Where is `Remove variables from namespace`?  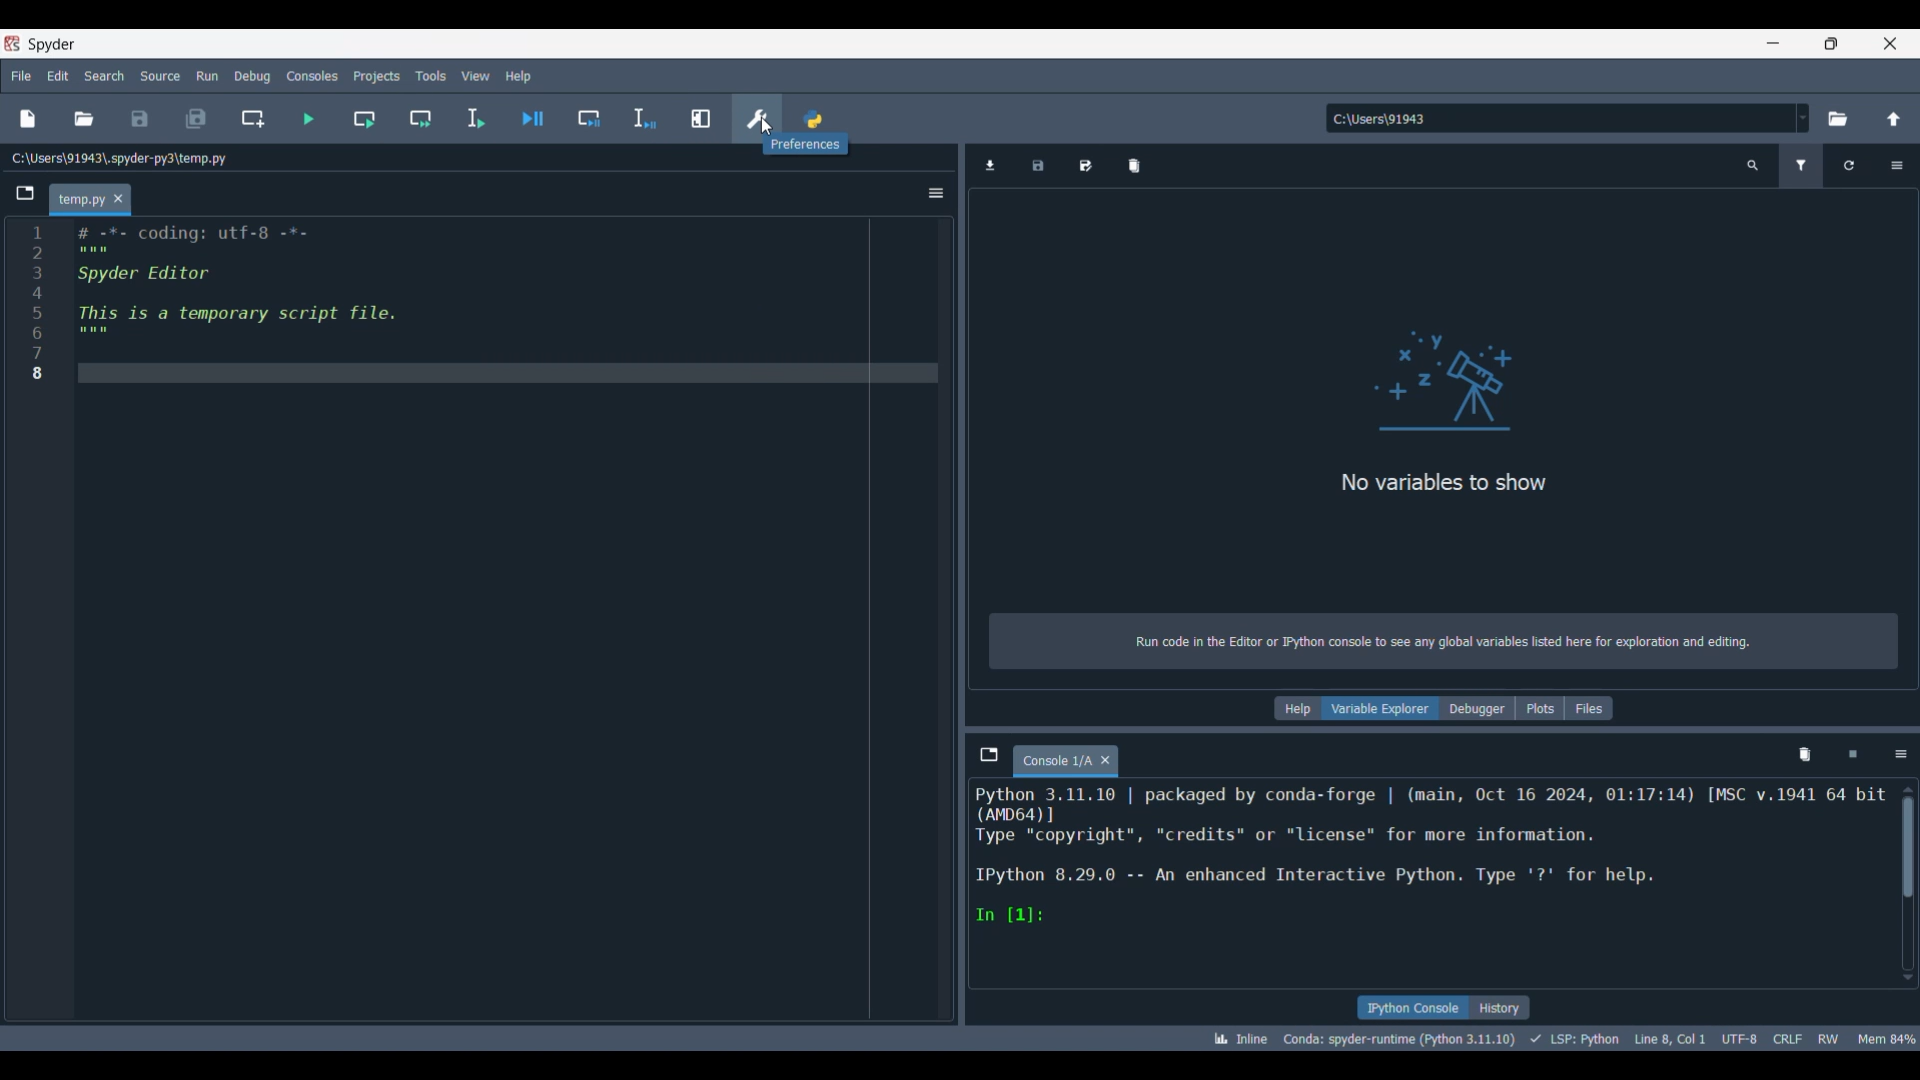 Remove variables from namespace is located at coordinates (1805, 755).